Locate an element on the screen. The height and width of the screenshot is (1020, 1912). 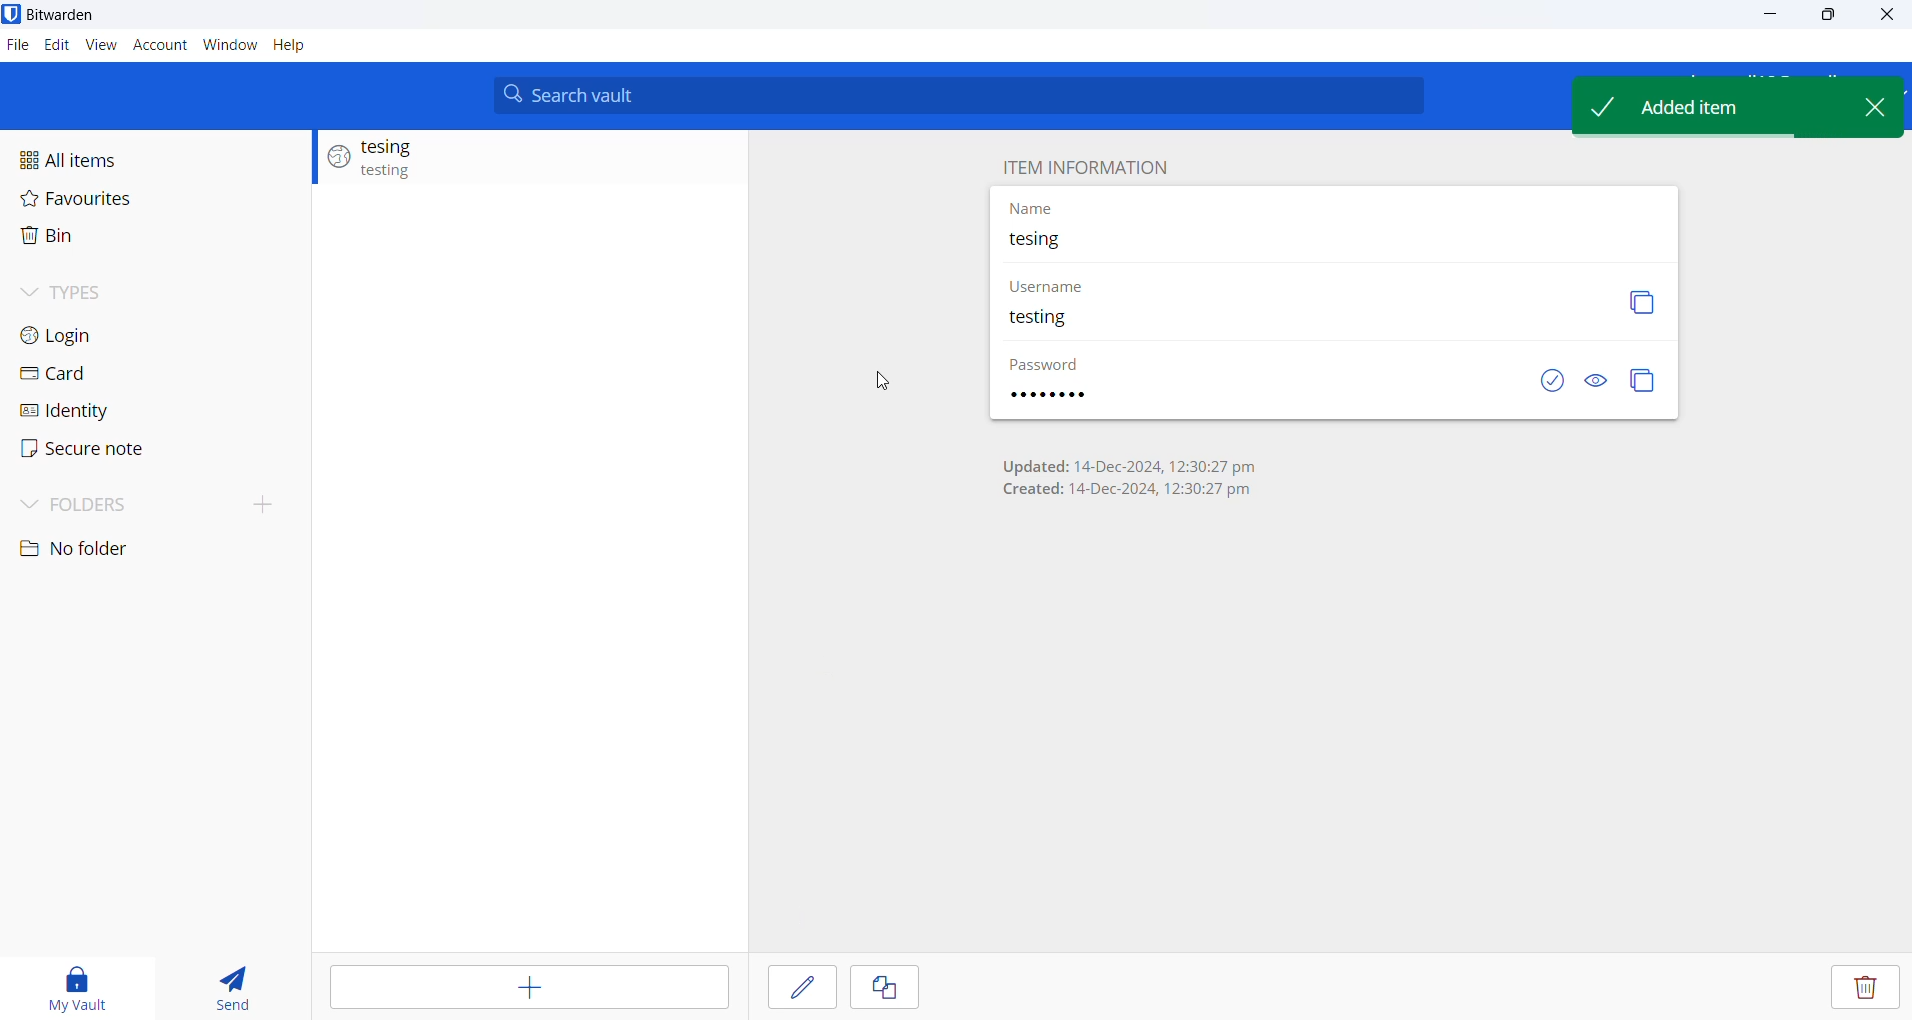
USERNAME is located at coordinates (1046, 291).